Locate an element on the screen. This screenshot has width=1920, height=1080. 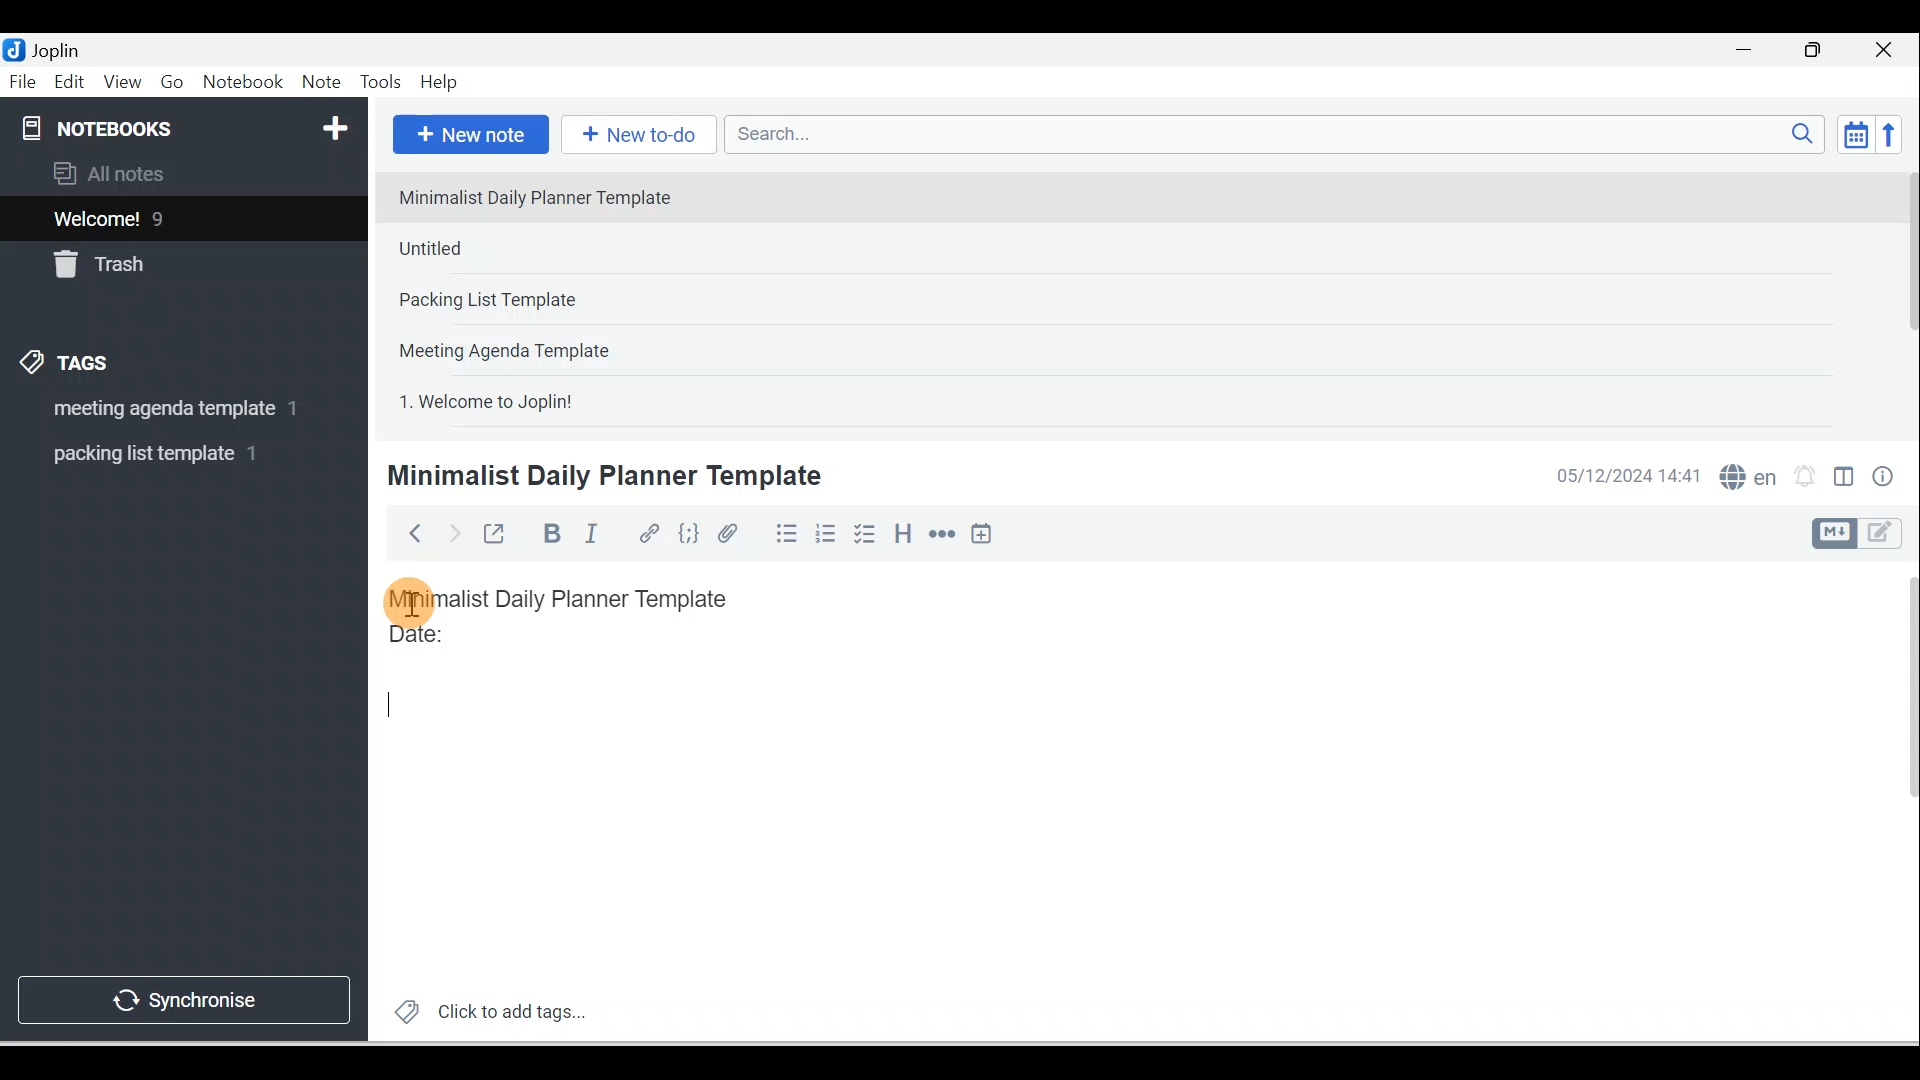
Note 5 is located at coordinates (559, 399).